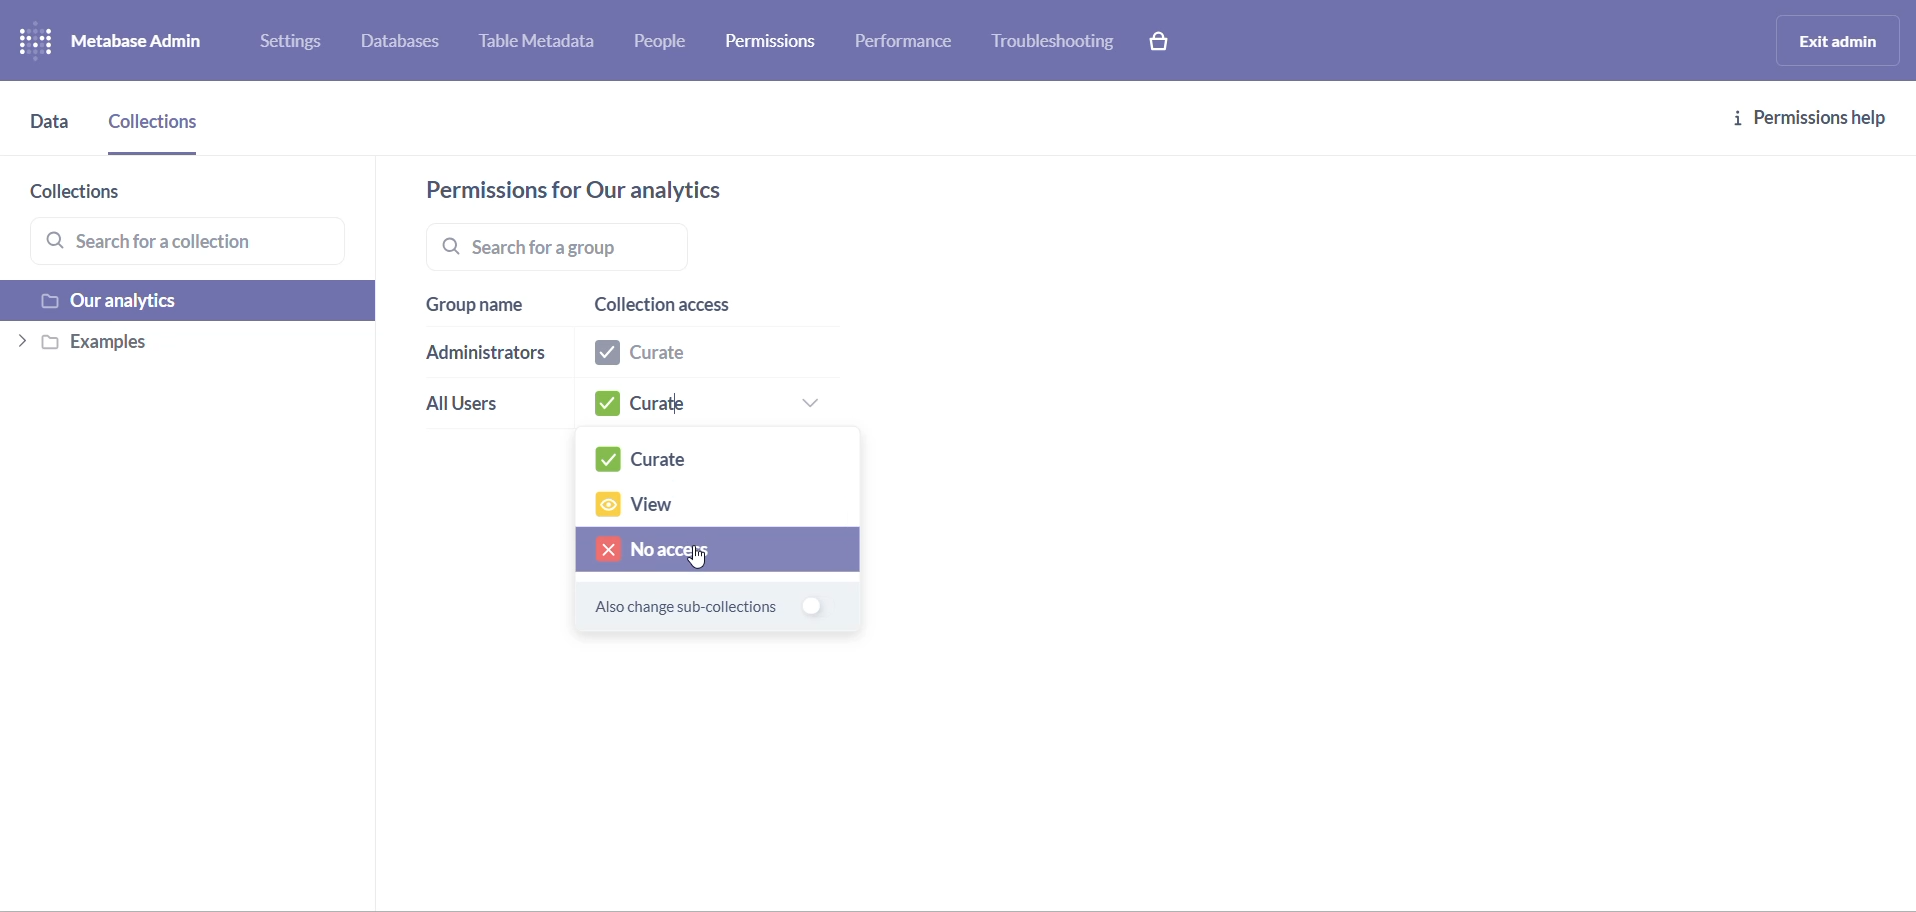  Describe the element at coordinates (158, 130) in the screenshot. I see `colletions` at that location.